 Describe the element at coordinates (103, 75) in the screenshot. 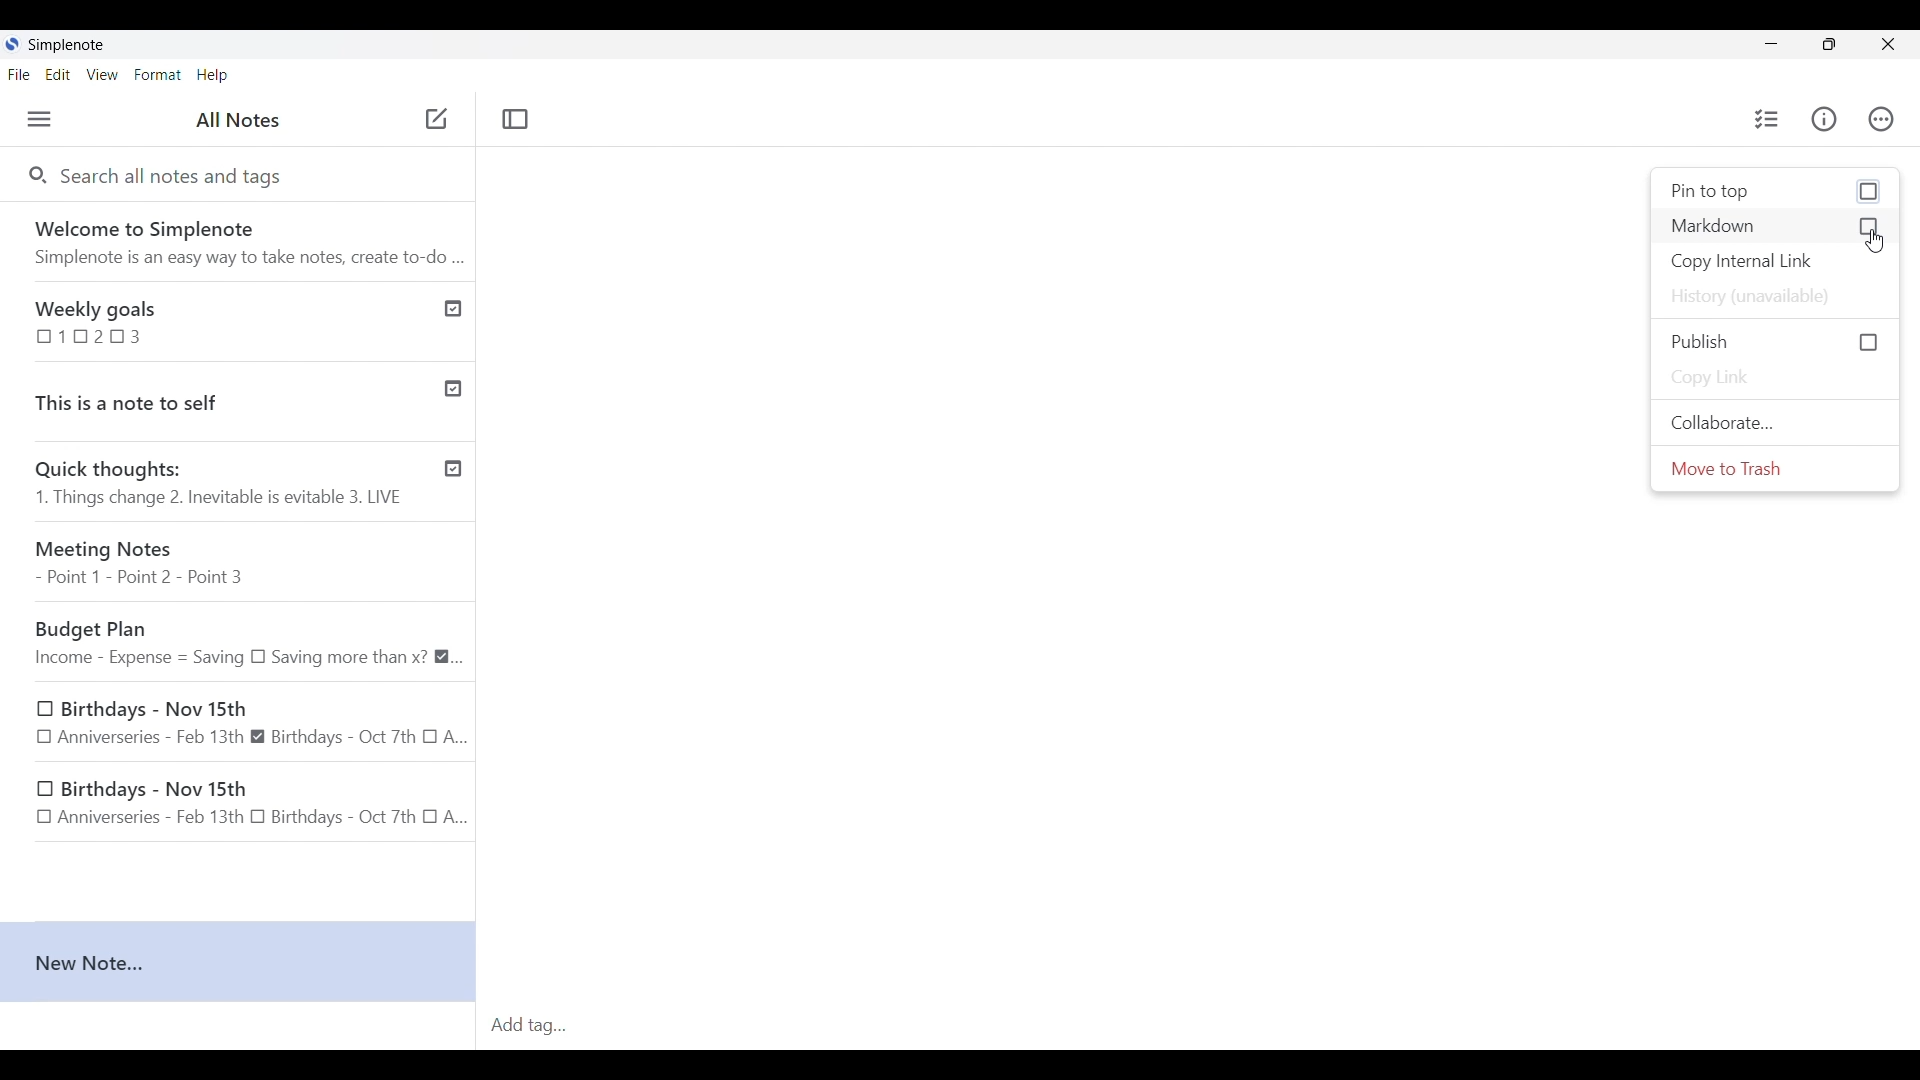

I see `View menu` at that location.